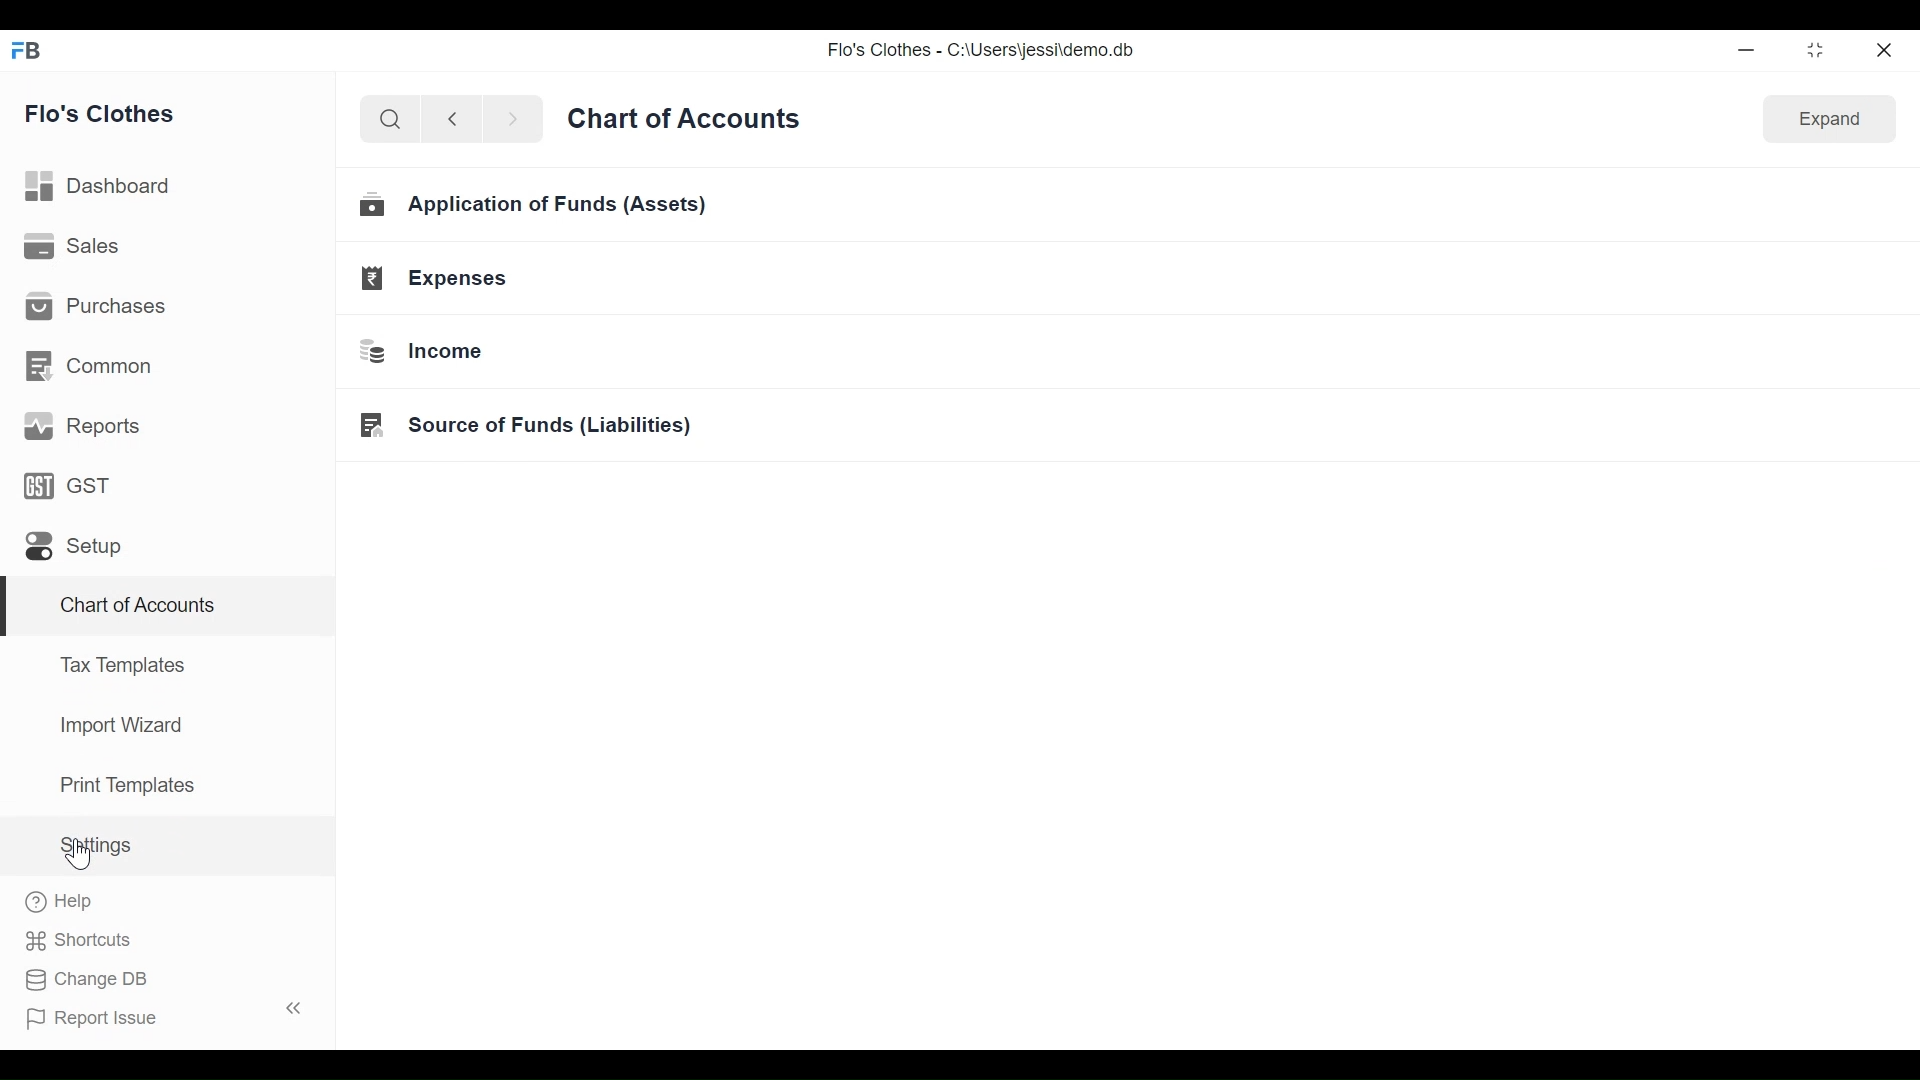 The width and height of the screenshot is (1920, 1080). I want to click on Shortcuts, so click(87, 941).